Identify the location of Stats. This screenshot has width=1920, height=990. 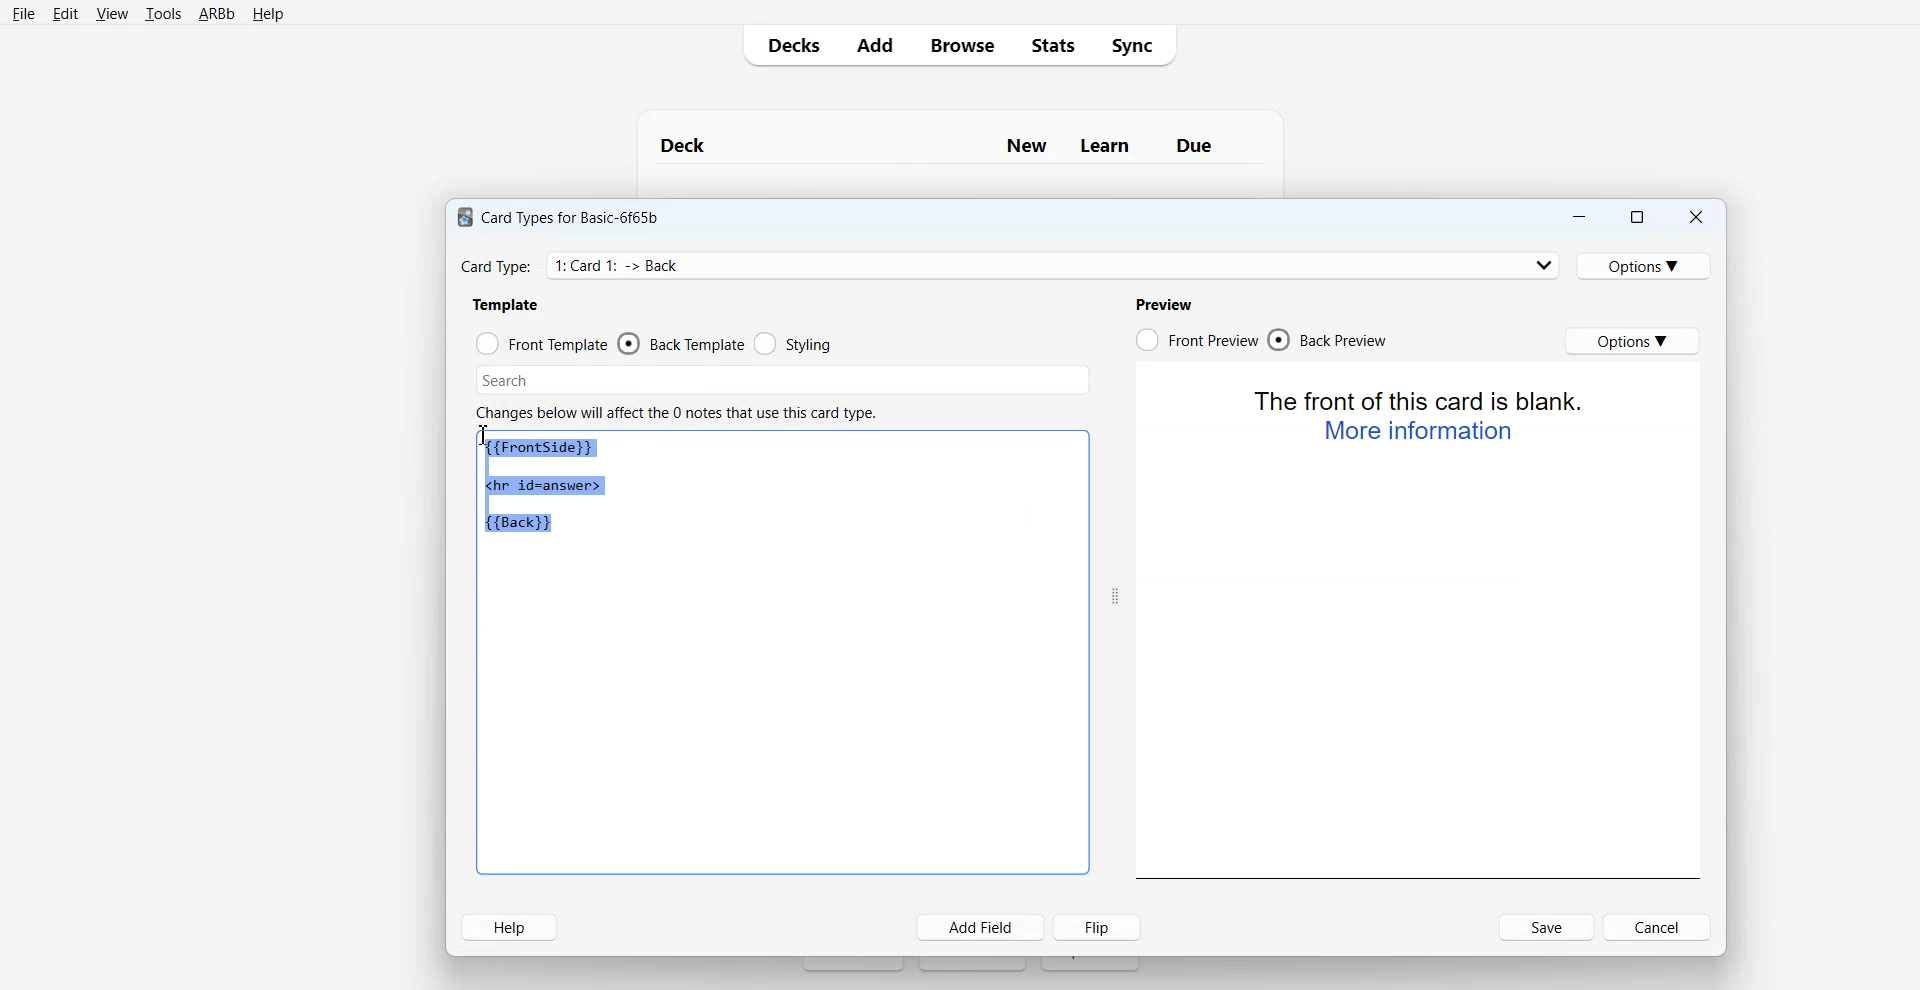
(1049, 45).